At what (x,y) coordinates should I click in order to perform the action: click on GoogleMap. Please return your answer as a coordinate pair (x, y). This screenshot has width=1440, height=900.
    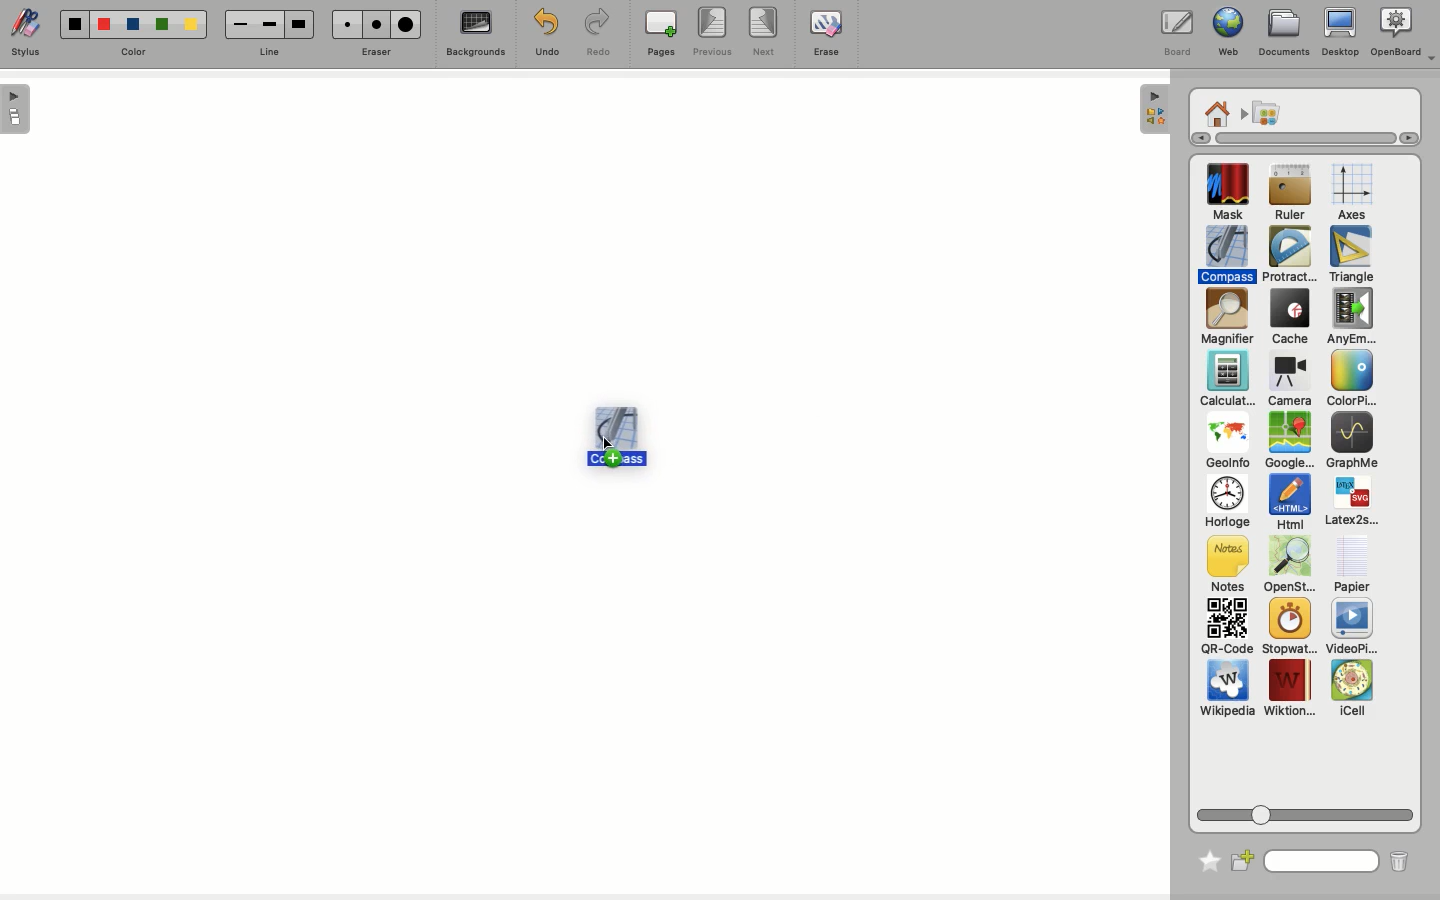
    Looking at the image, I should click on (1289, 442).